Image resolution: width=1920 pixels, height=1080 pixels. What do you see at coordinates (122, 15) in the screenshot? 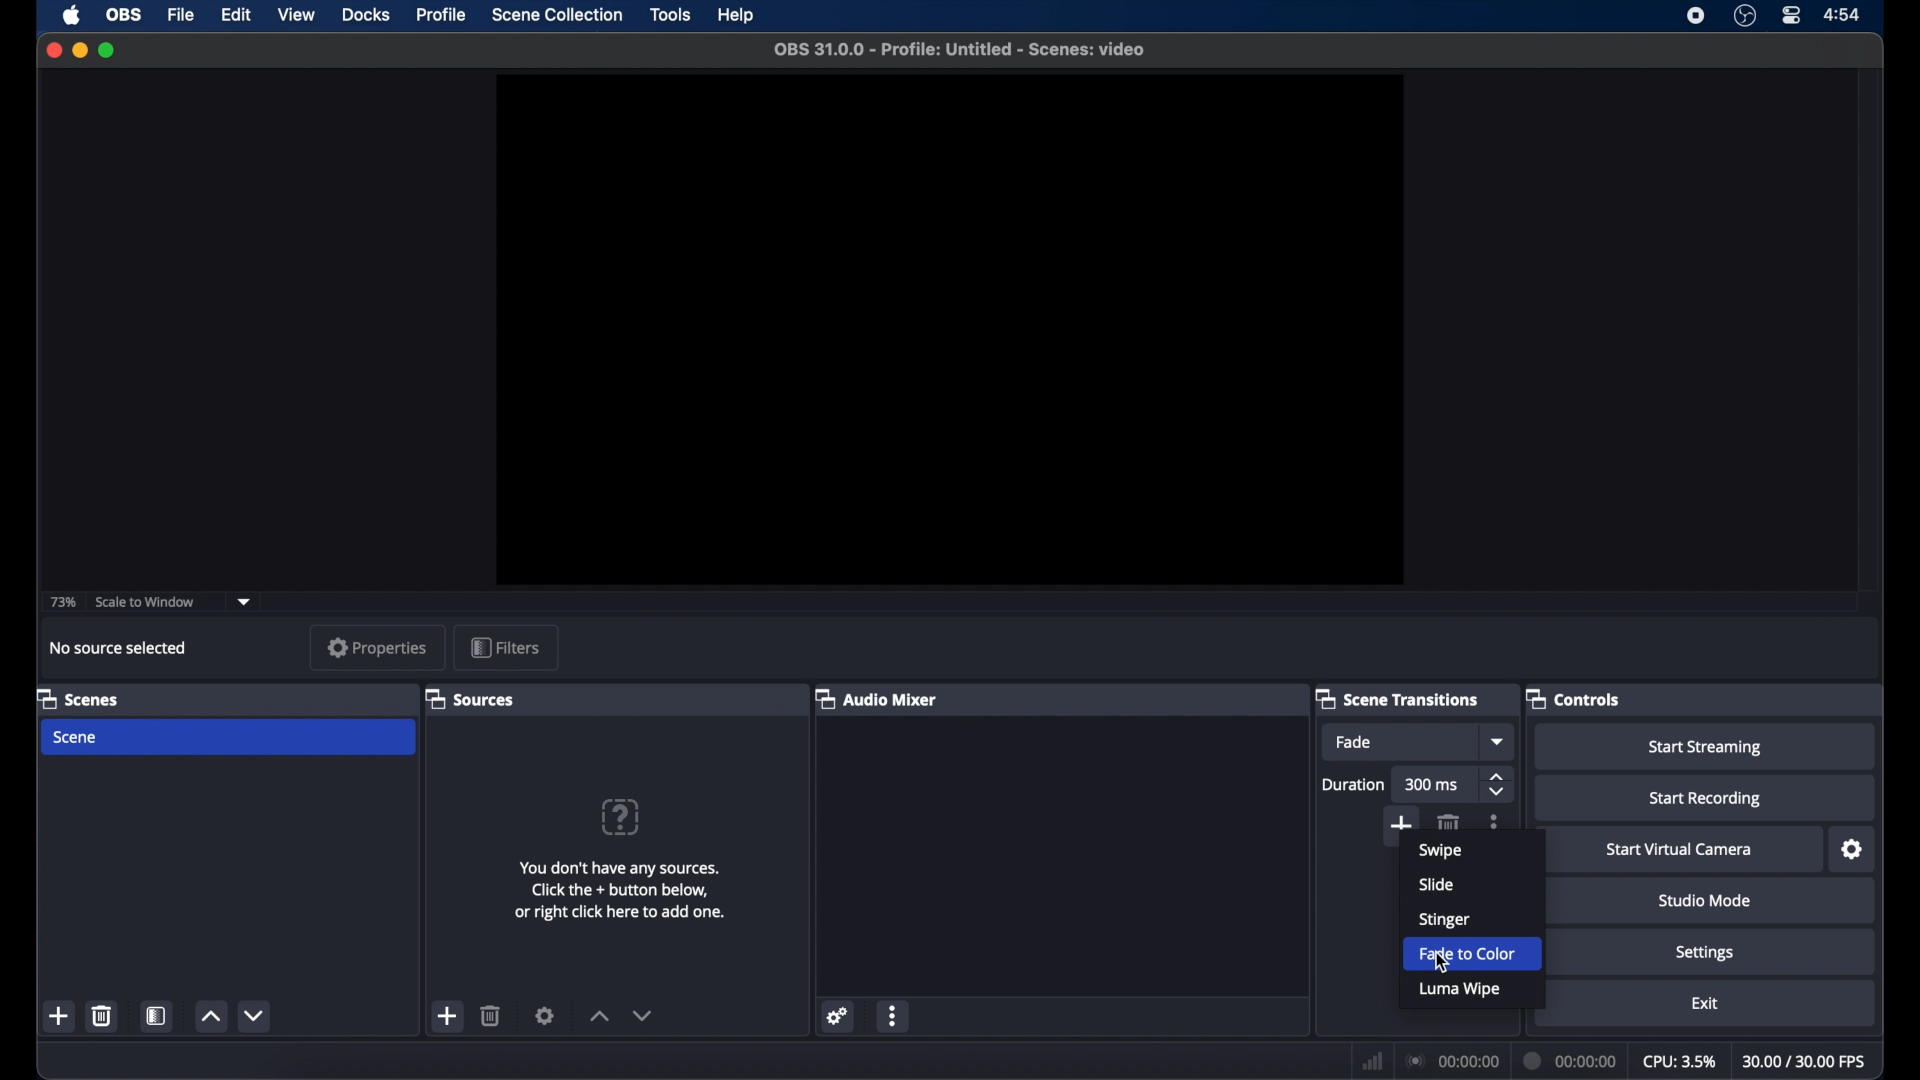
I see `obs` at bounding box center [122, 15].